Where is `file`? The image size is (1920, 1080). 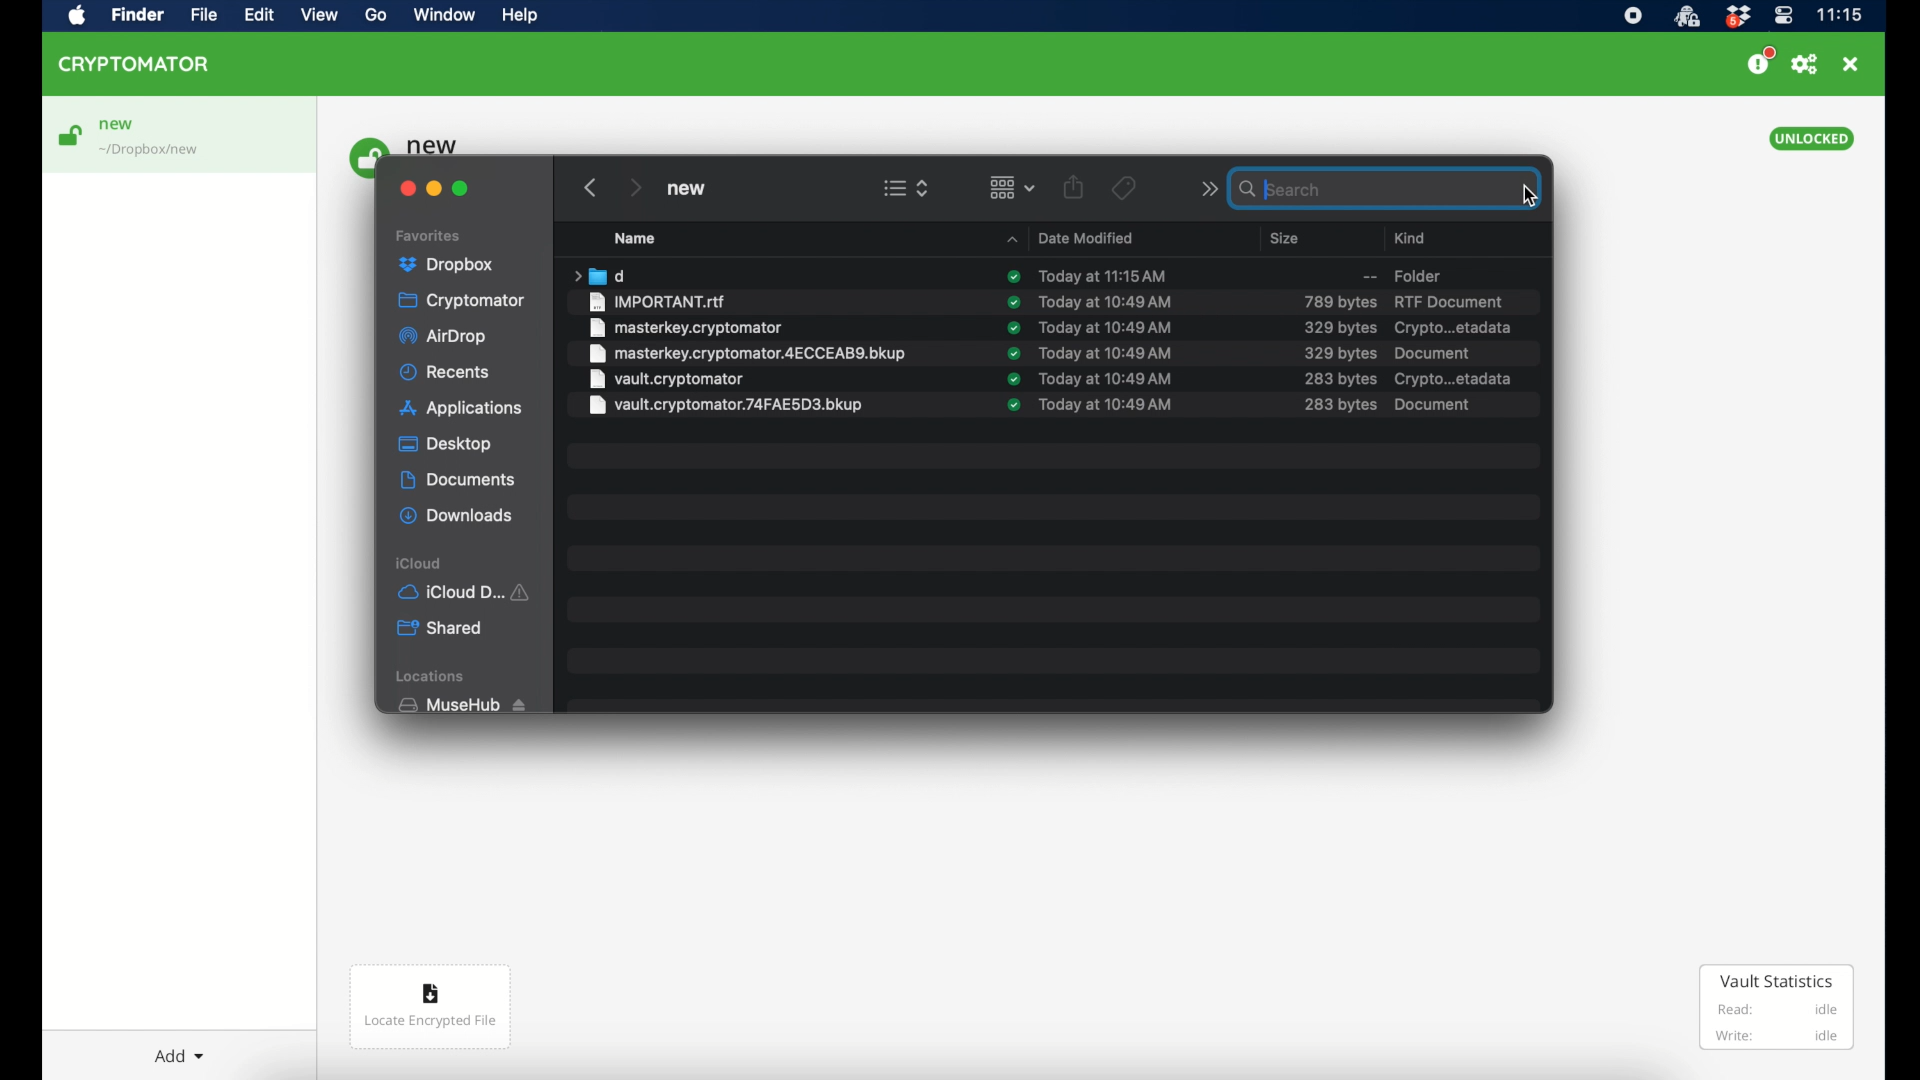
file is located at coordinates (203, 15).